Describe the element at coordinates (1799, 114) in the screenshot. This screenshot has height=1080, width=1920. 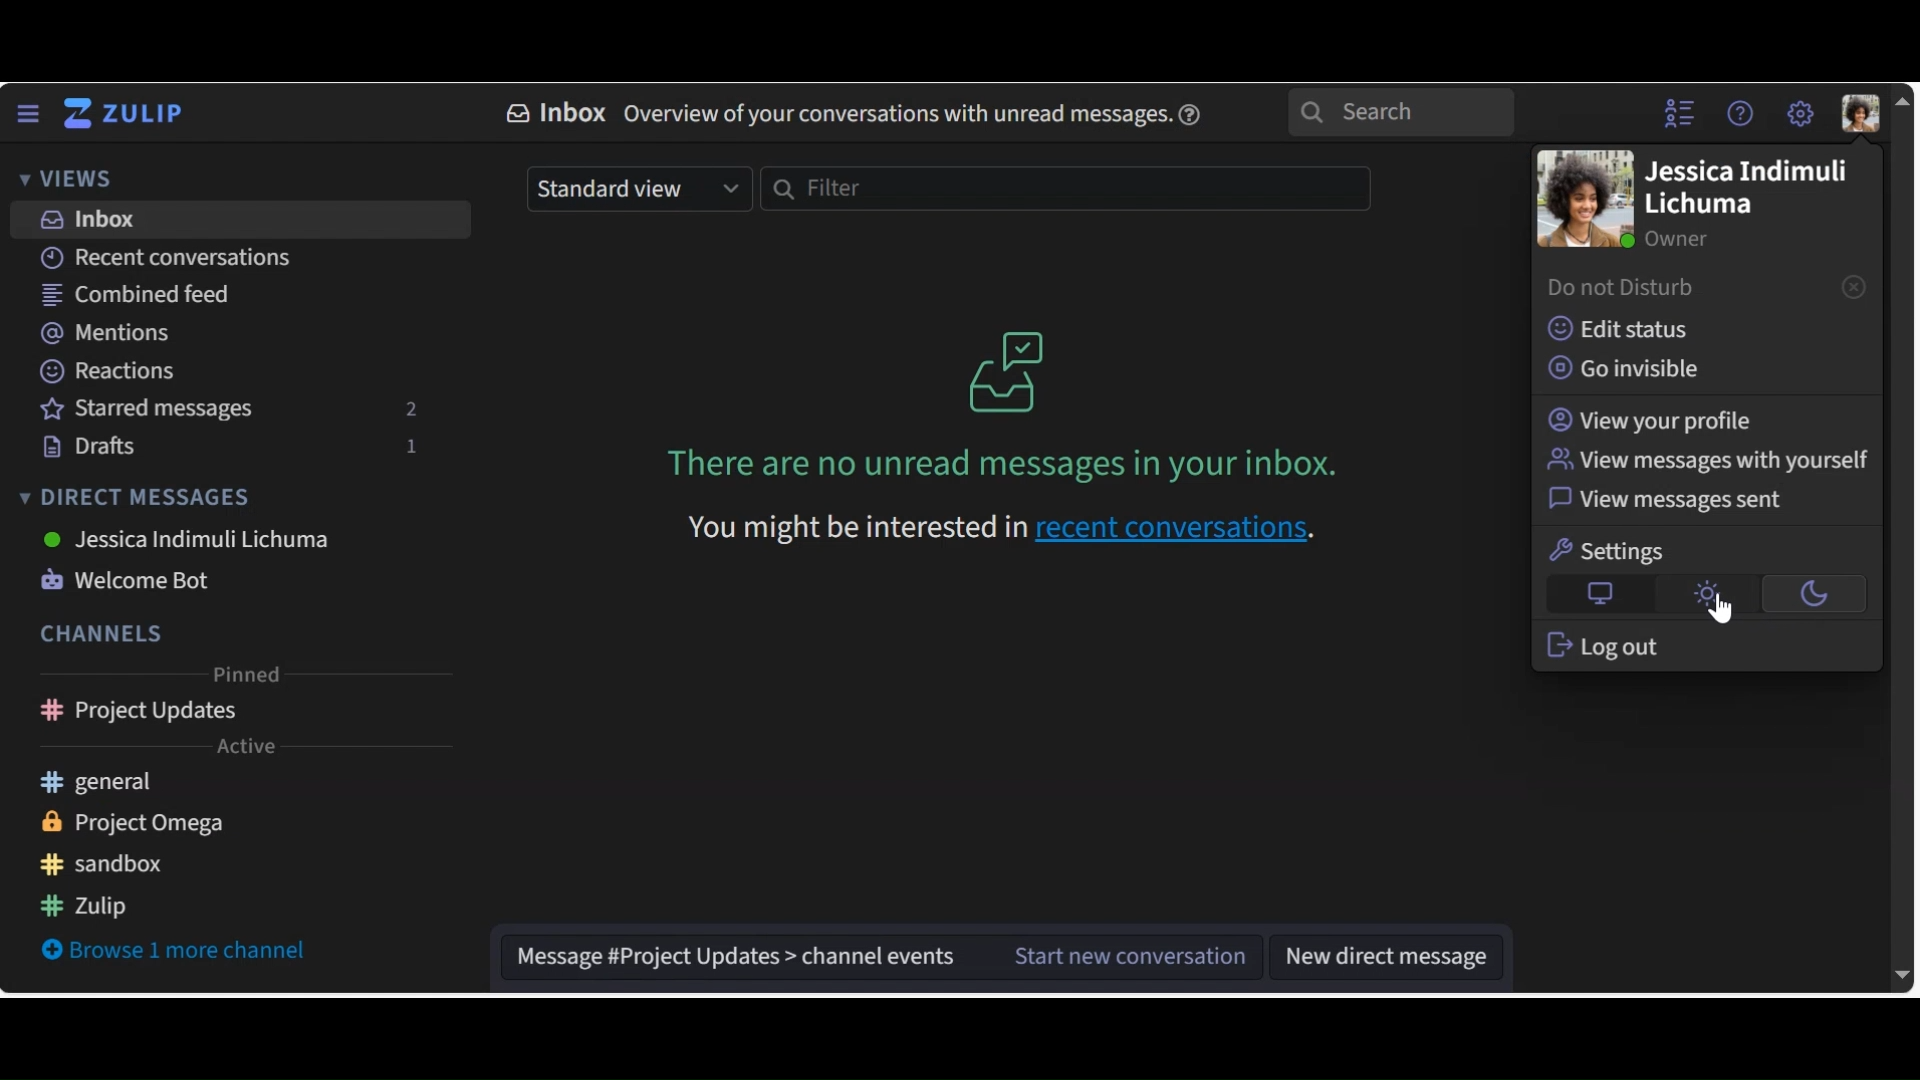
I see `settings` at that location.